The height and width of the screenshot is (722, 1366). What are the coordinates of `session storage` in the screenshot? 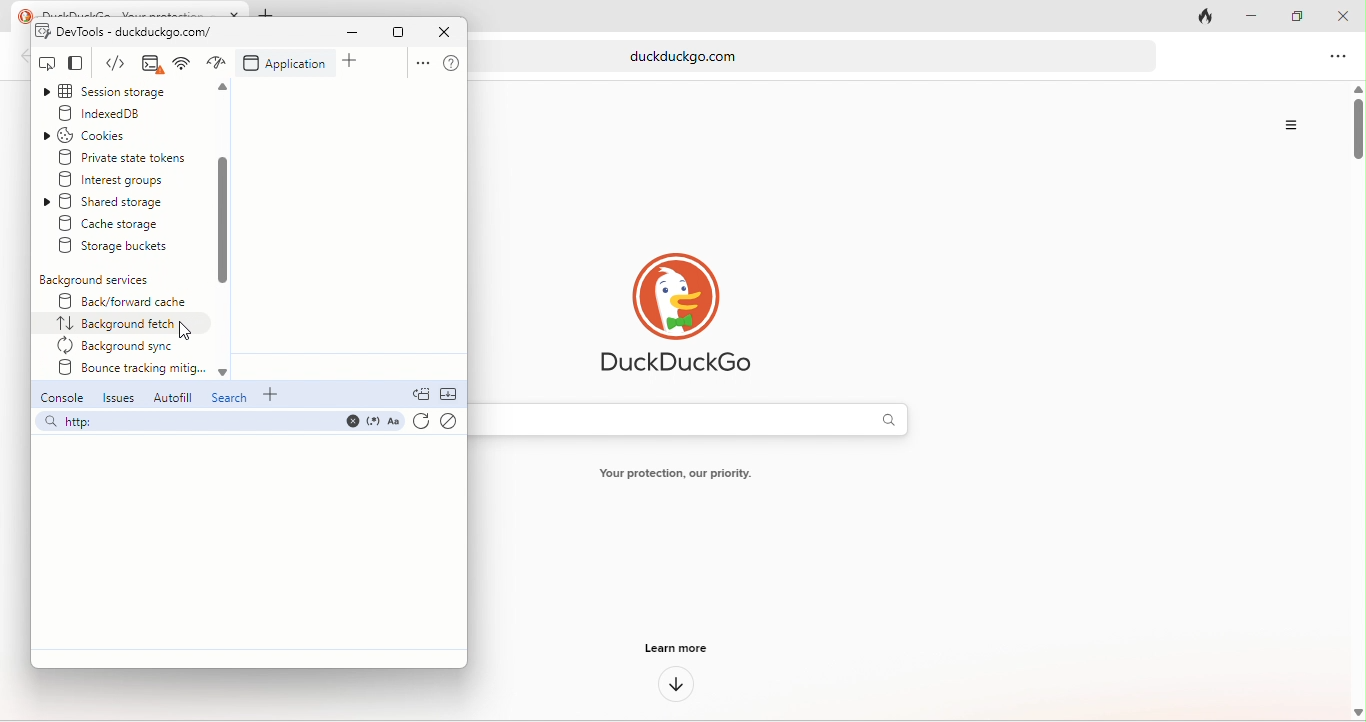 It's located at (121, 92).